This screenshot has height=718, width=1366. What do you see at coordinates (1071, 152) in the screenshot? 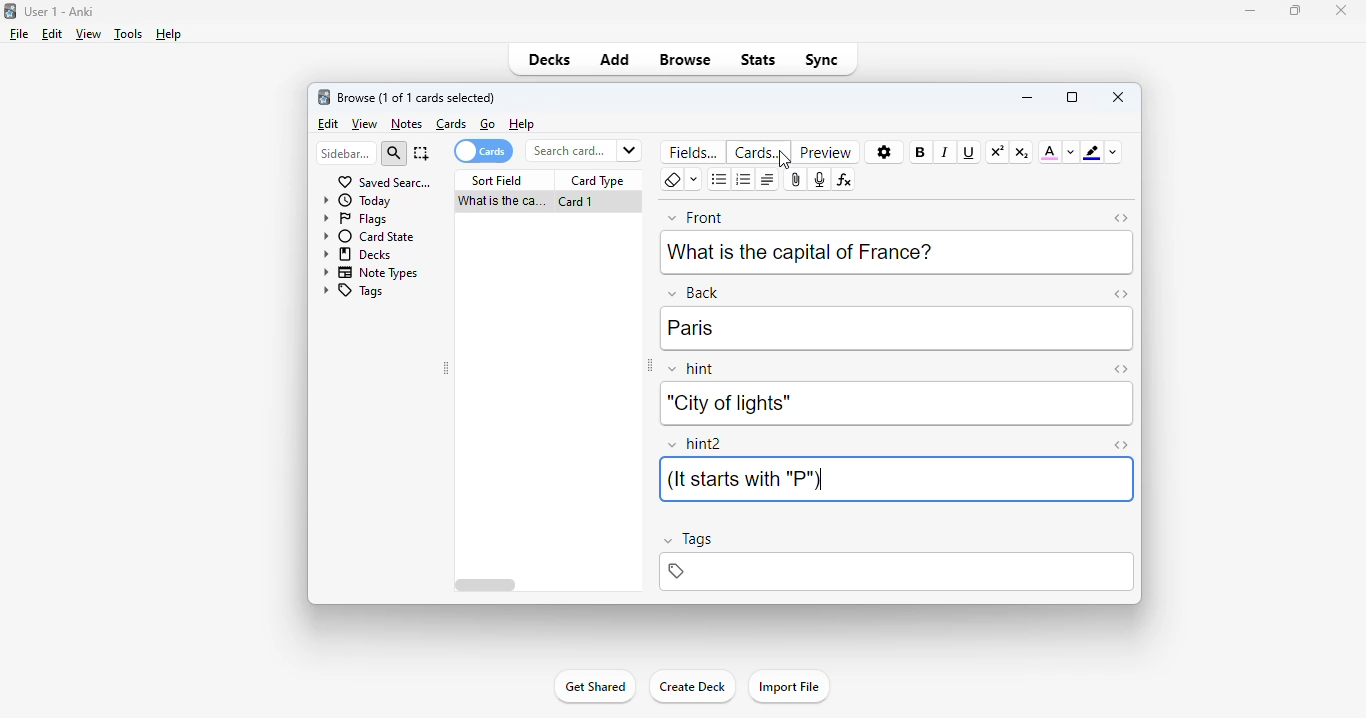
I see `change color` at bounding box center [1071, 152].